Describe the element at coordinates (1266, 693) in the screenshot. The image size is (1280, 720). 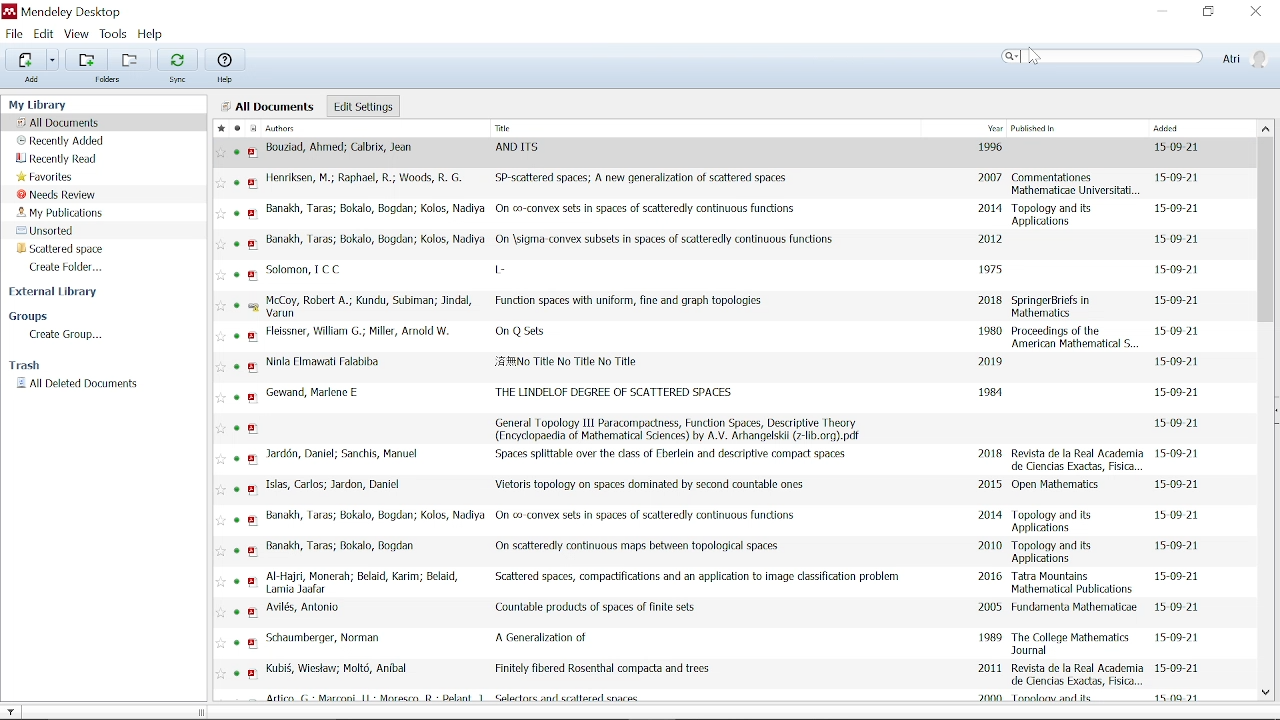
I see `Move down in all files` at that location.